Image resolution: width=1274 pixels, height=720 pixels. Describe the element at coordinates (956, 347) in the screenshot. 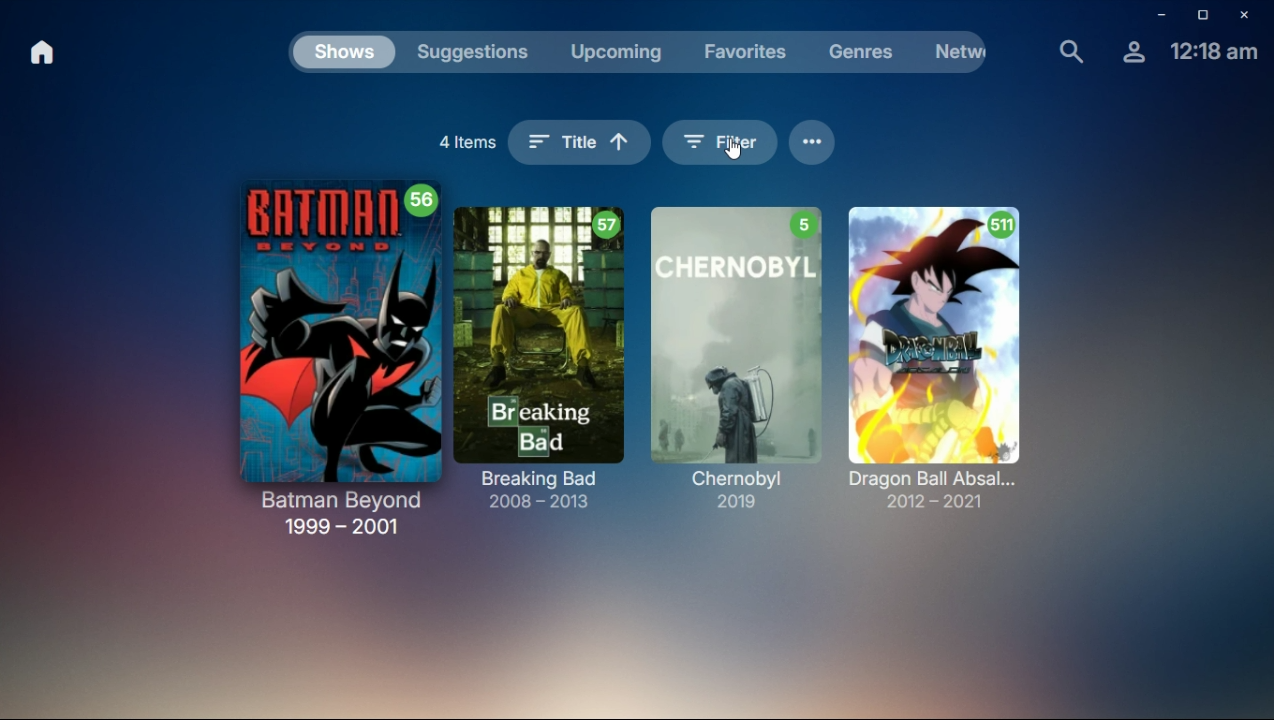

I see `dragonball absolute collection 2012 -2021` at that location.